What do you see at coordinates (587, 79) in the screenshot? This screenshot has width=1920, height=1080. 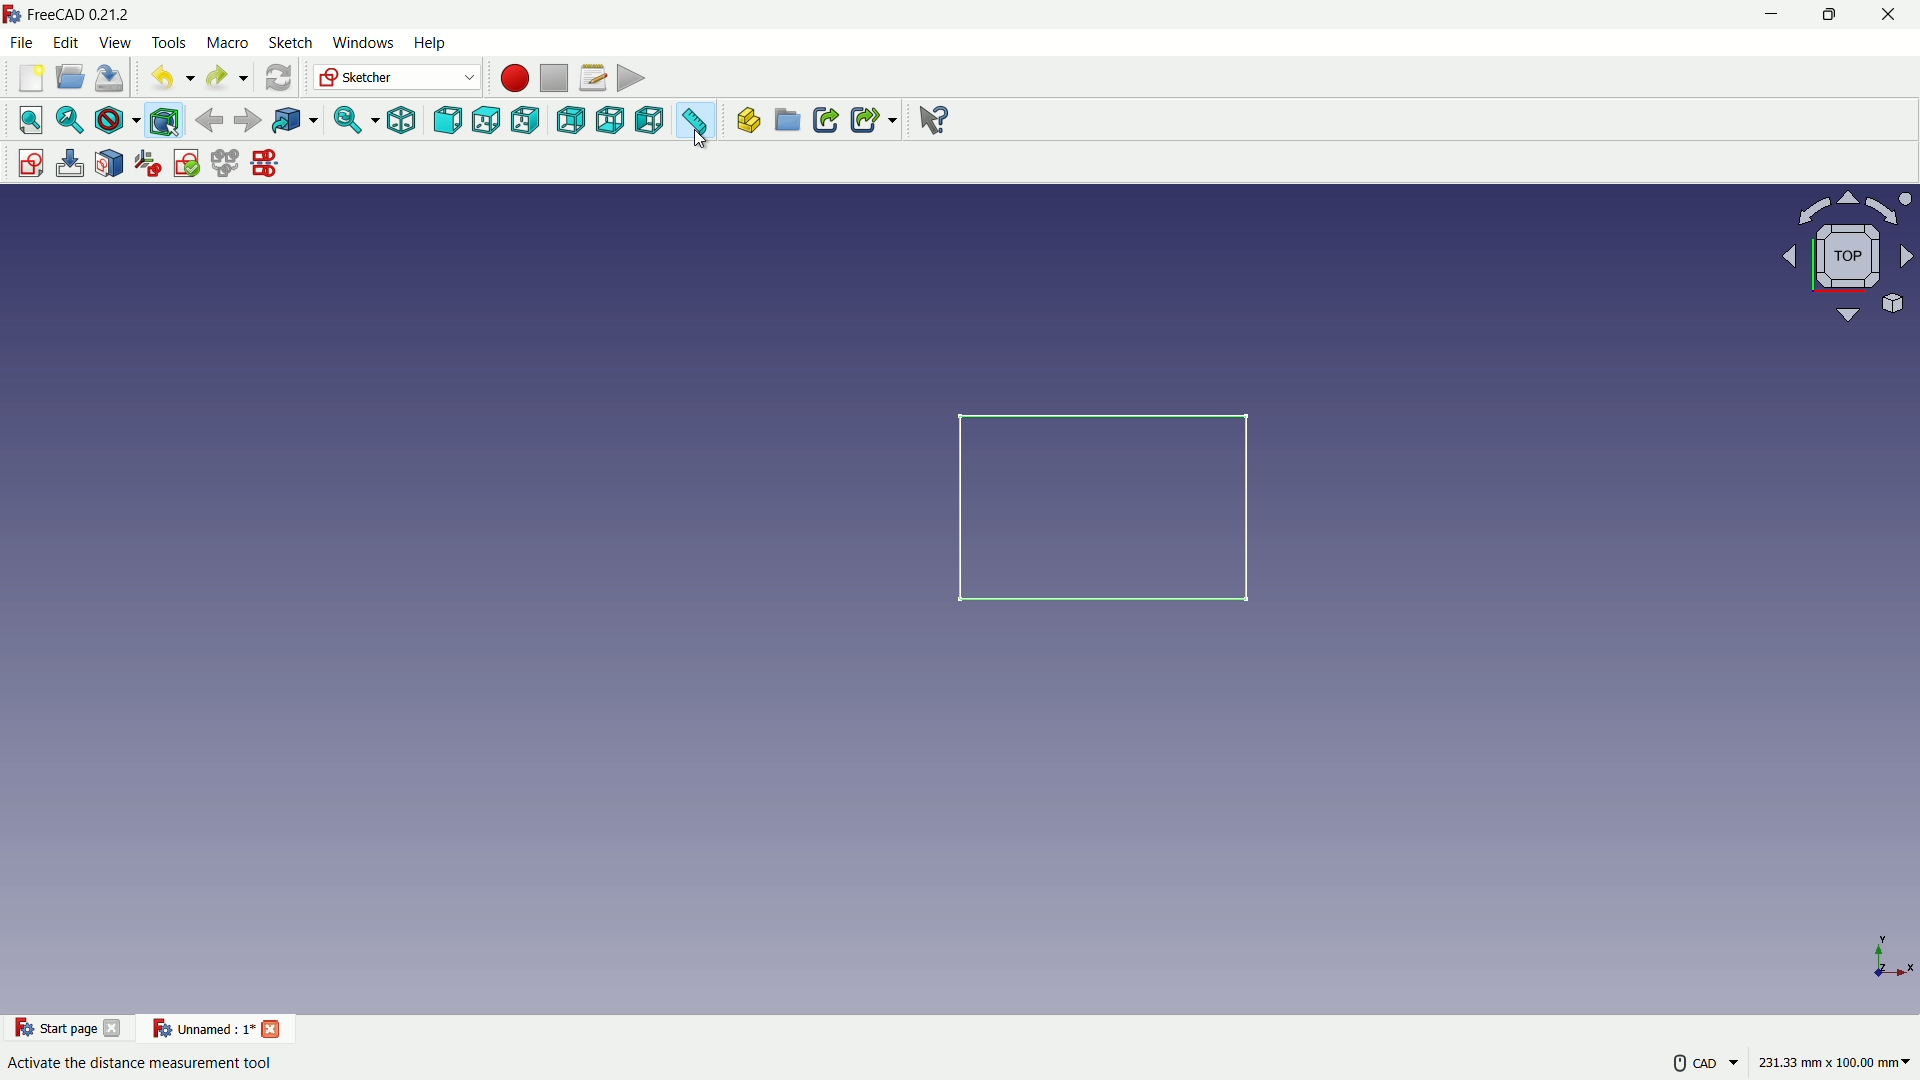 I see `macro settings` at bounding box center [587, 79].